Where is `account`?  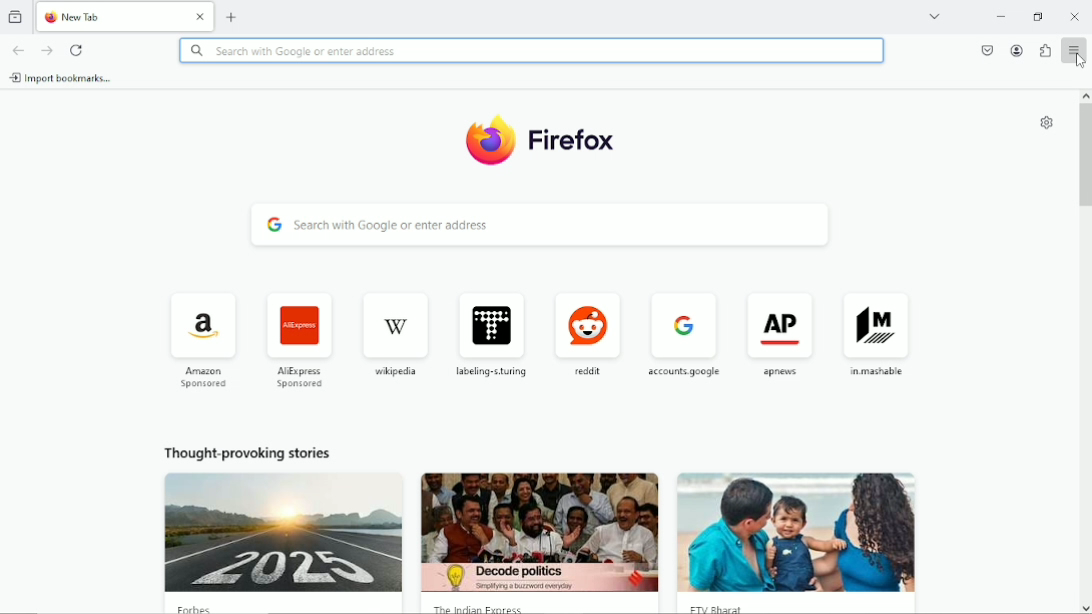
account is located at coordinates (1015, 50).